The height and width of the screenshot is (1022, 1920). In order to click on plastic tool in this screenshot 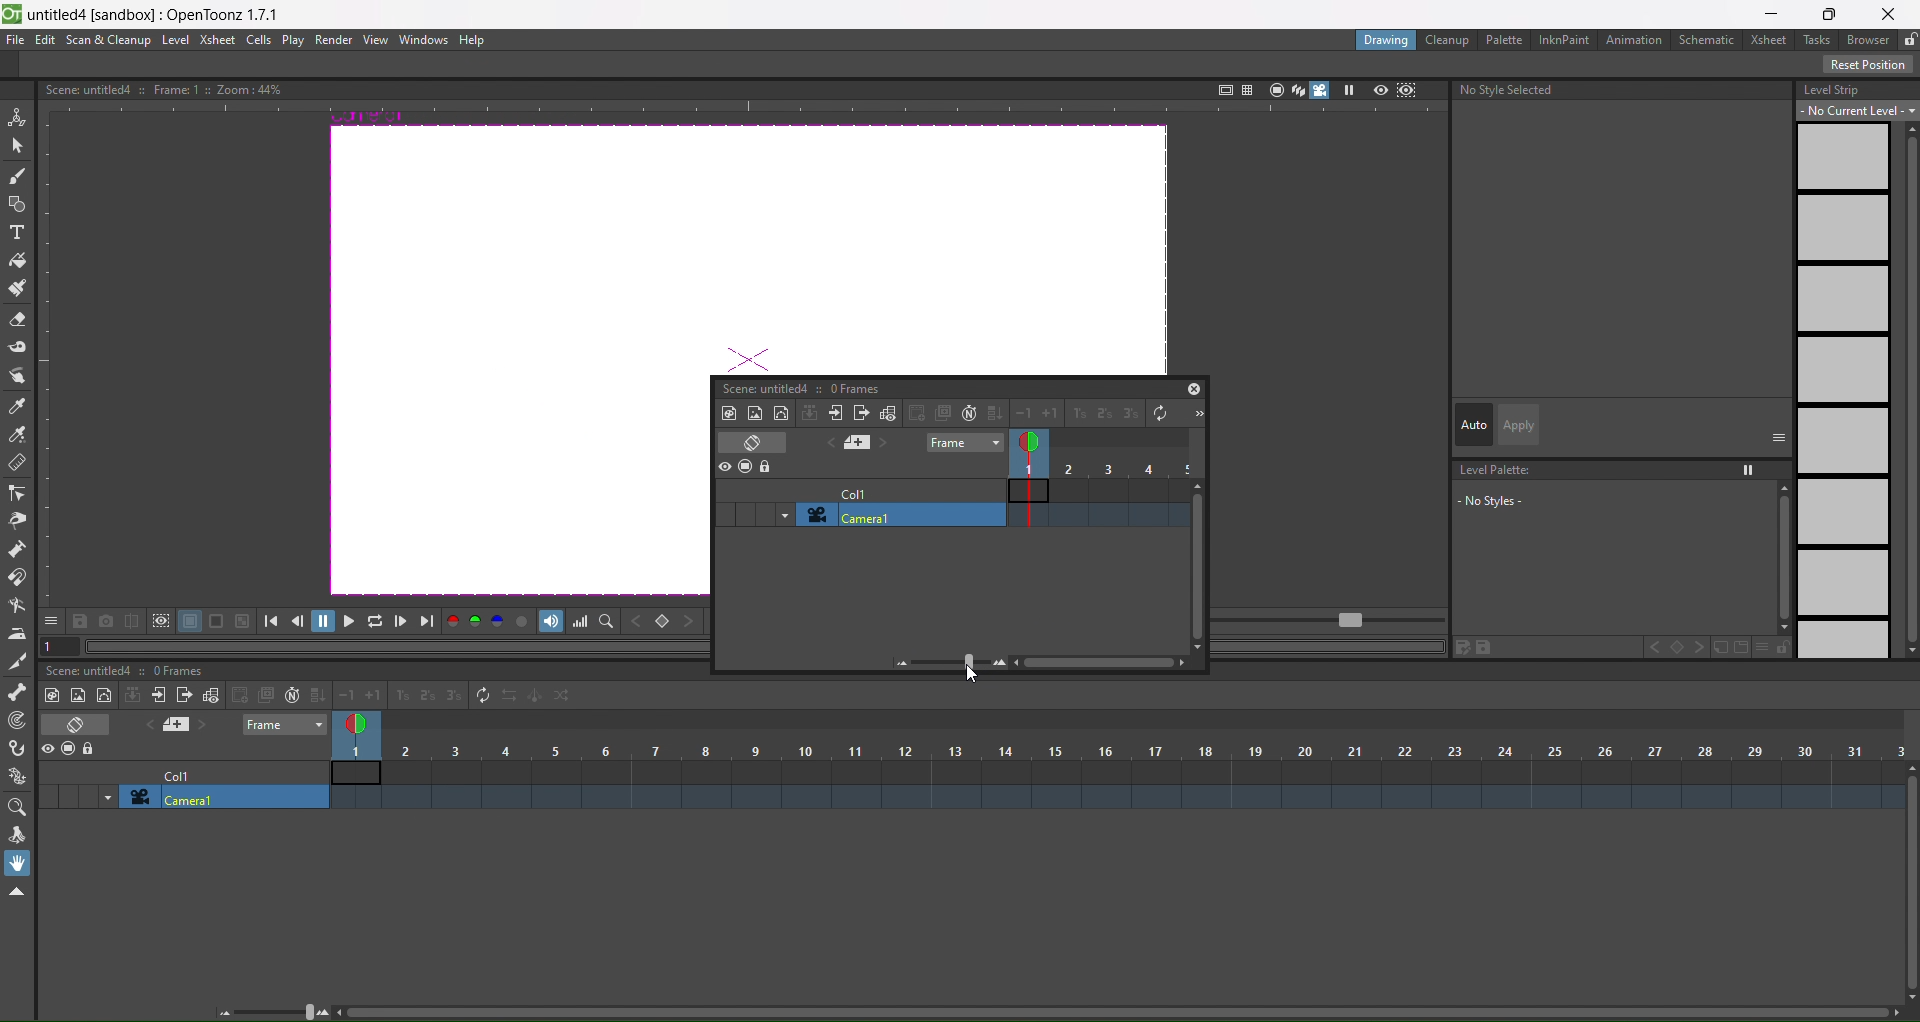, I will do `click(18, 771)`.